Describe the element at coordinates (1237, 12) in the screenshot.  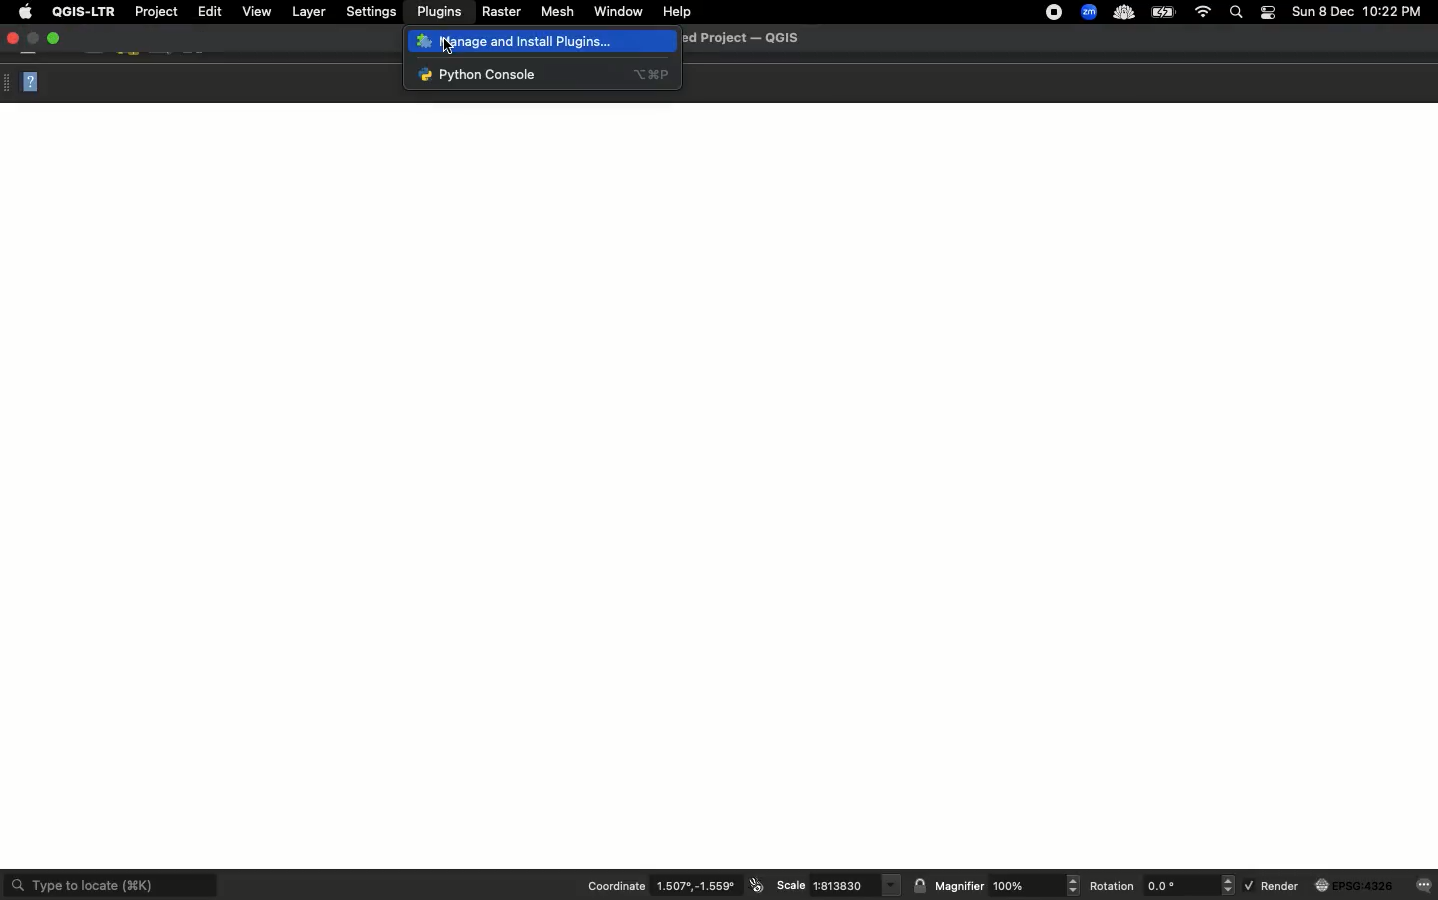
I see `Search` at that location.